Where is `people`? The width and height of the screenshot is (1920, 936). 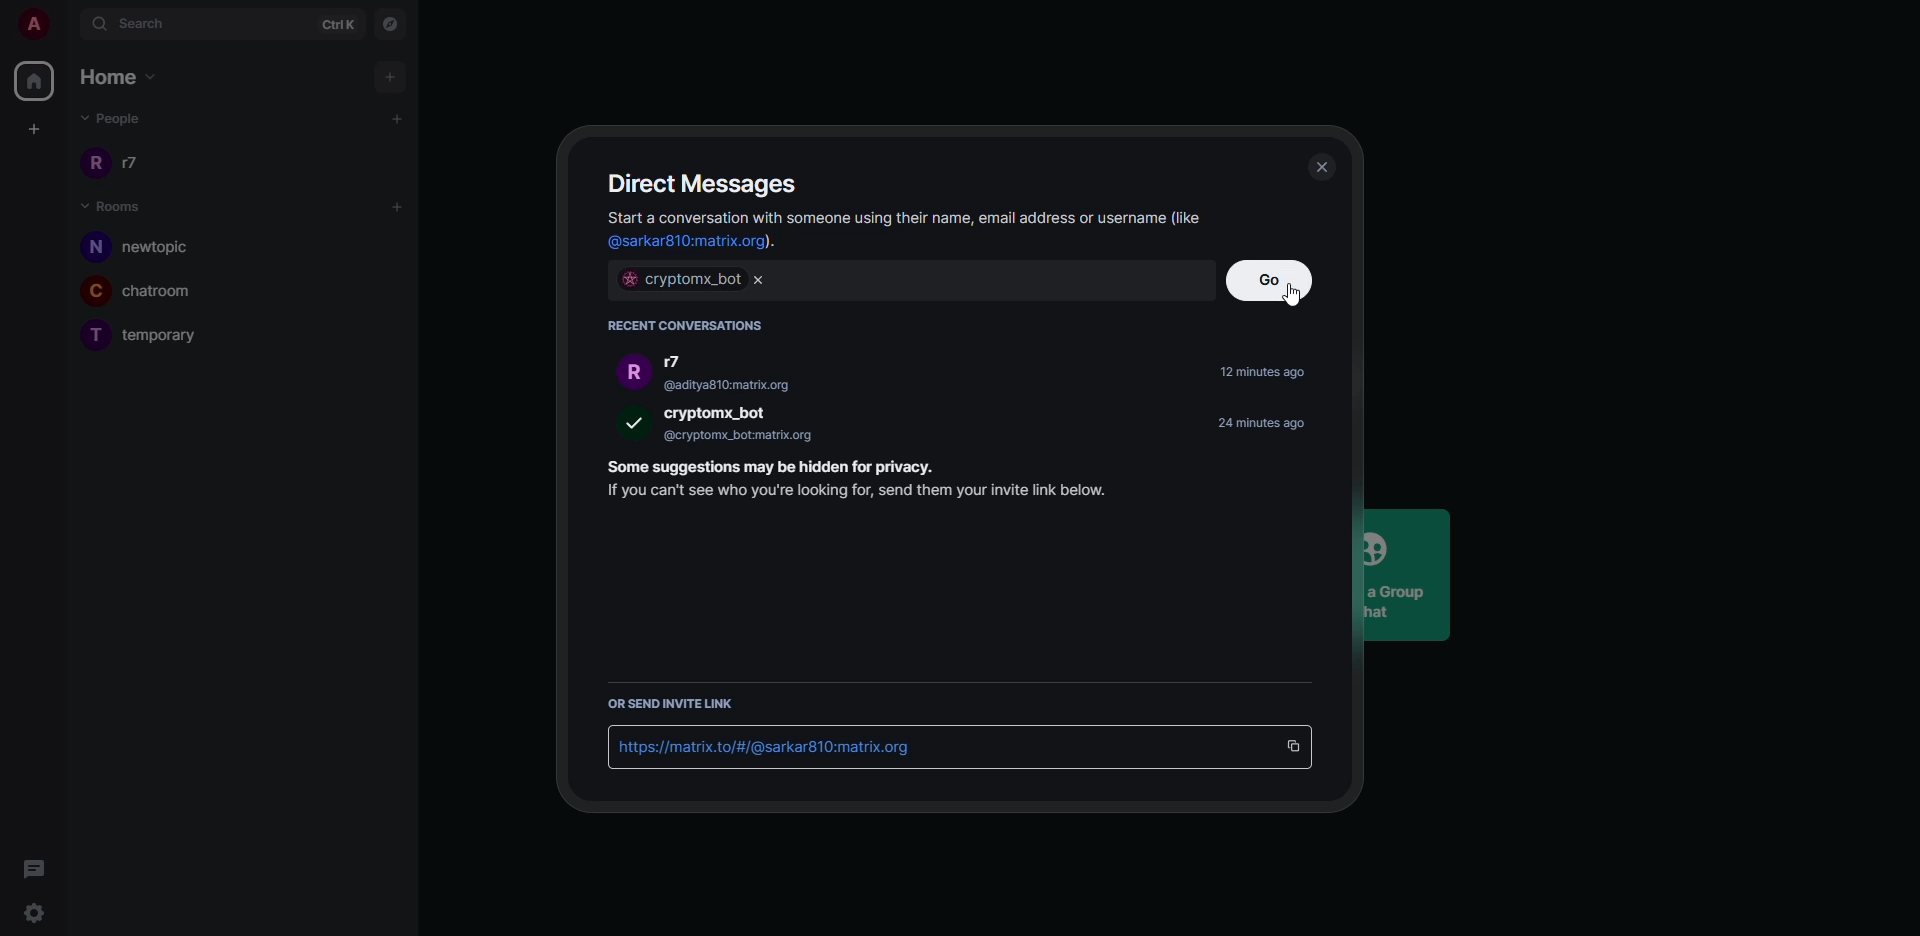
people is located at coordinates (116, 120).